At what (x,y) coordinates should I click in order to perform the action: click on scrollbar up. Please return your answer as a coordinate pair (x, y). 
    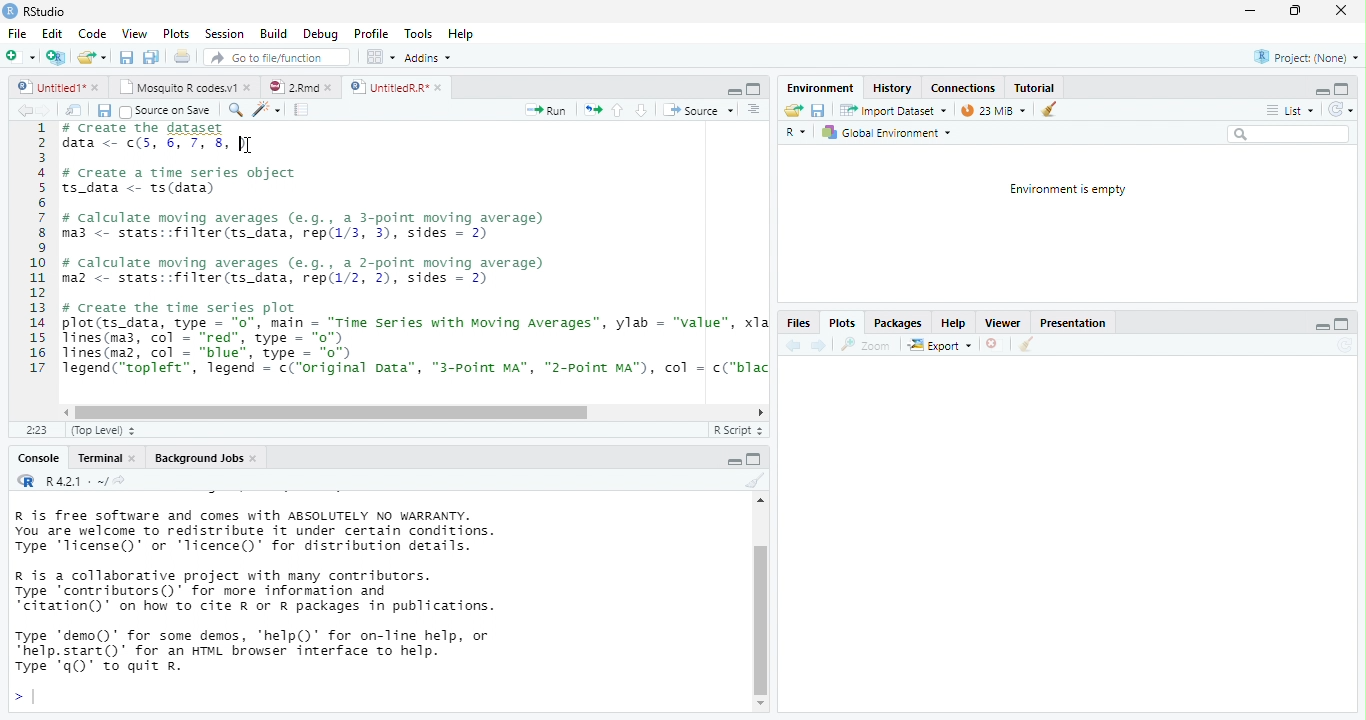
    Looking at the image, I should click on (758, 503).